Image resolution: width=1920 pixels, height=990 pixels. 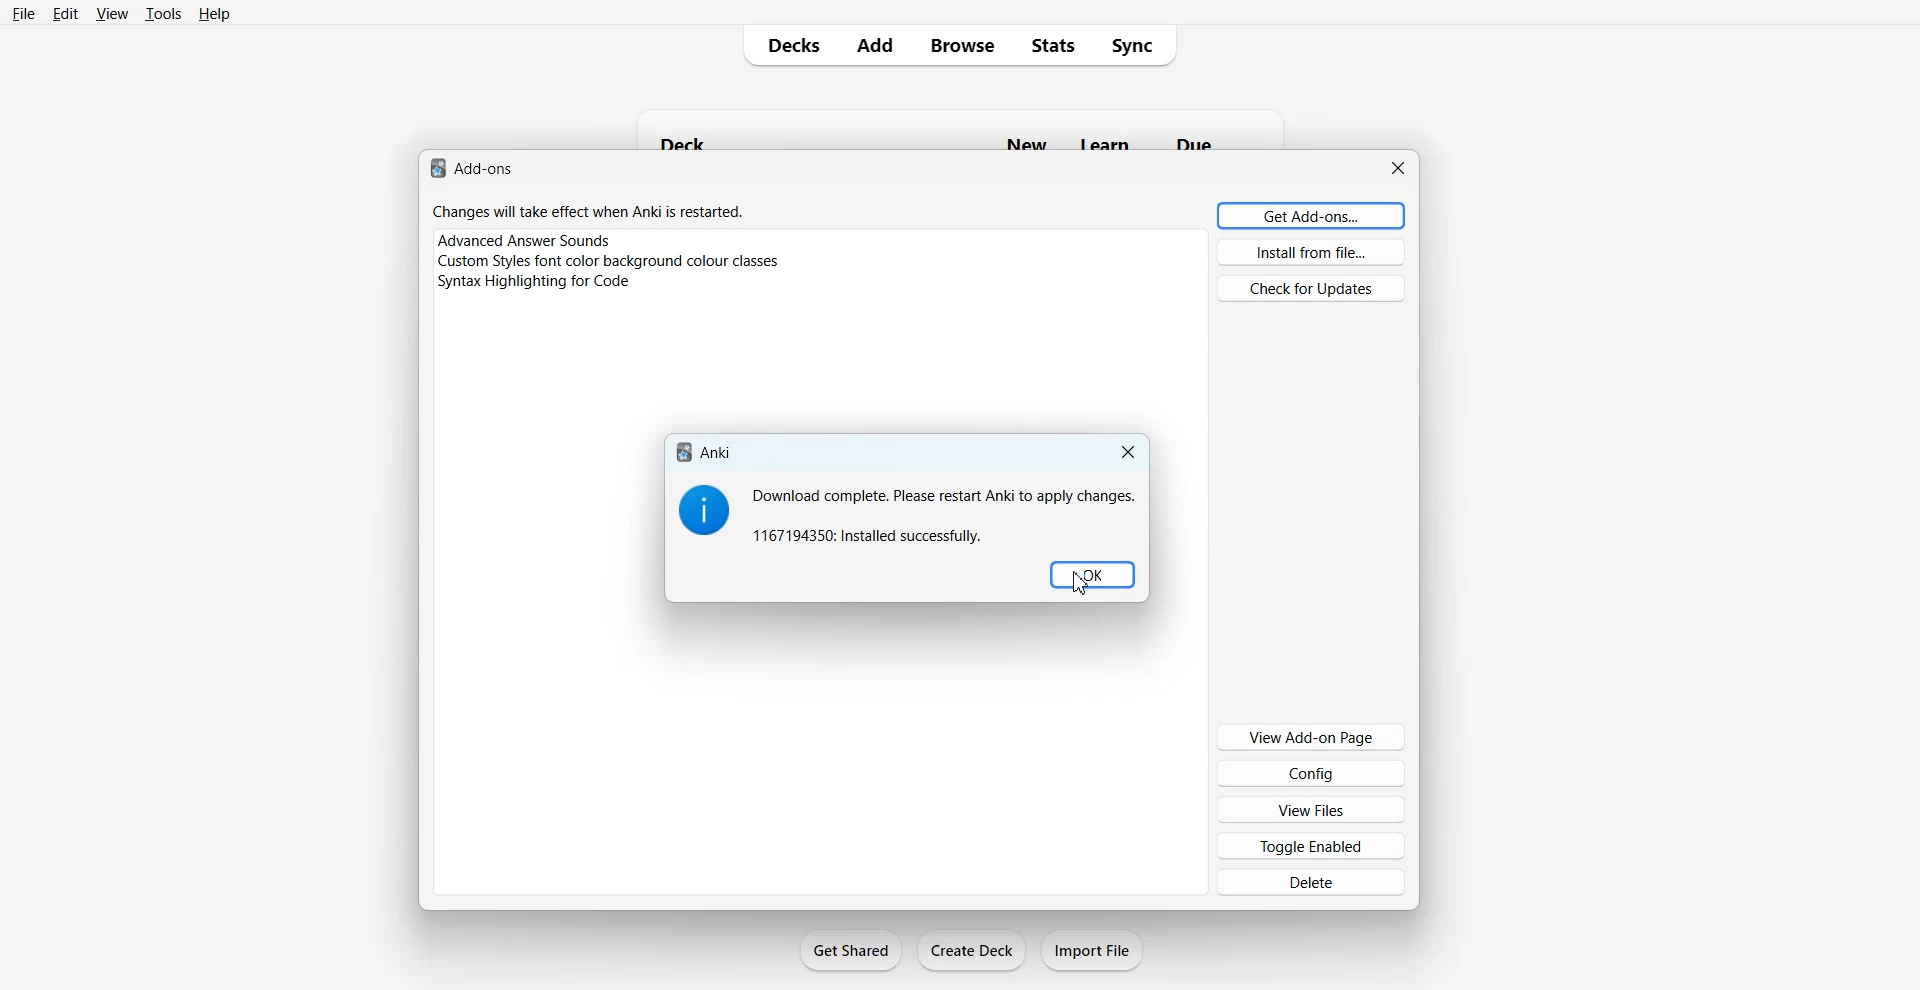 What do you see at coordinates (64, 13) in the screenshot?
I see `Edit` at bounding box center [64, 13].